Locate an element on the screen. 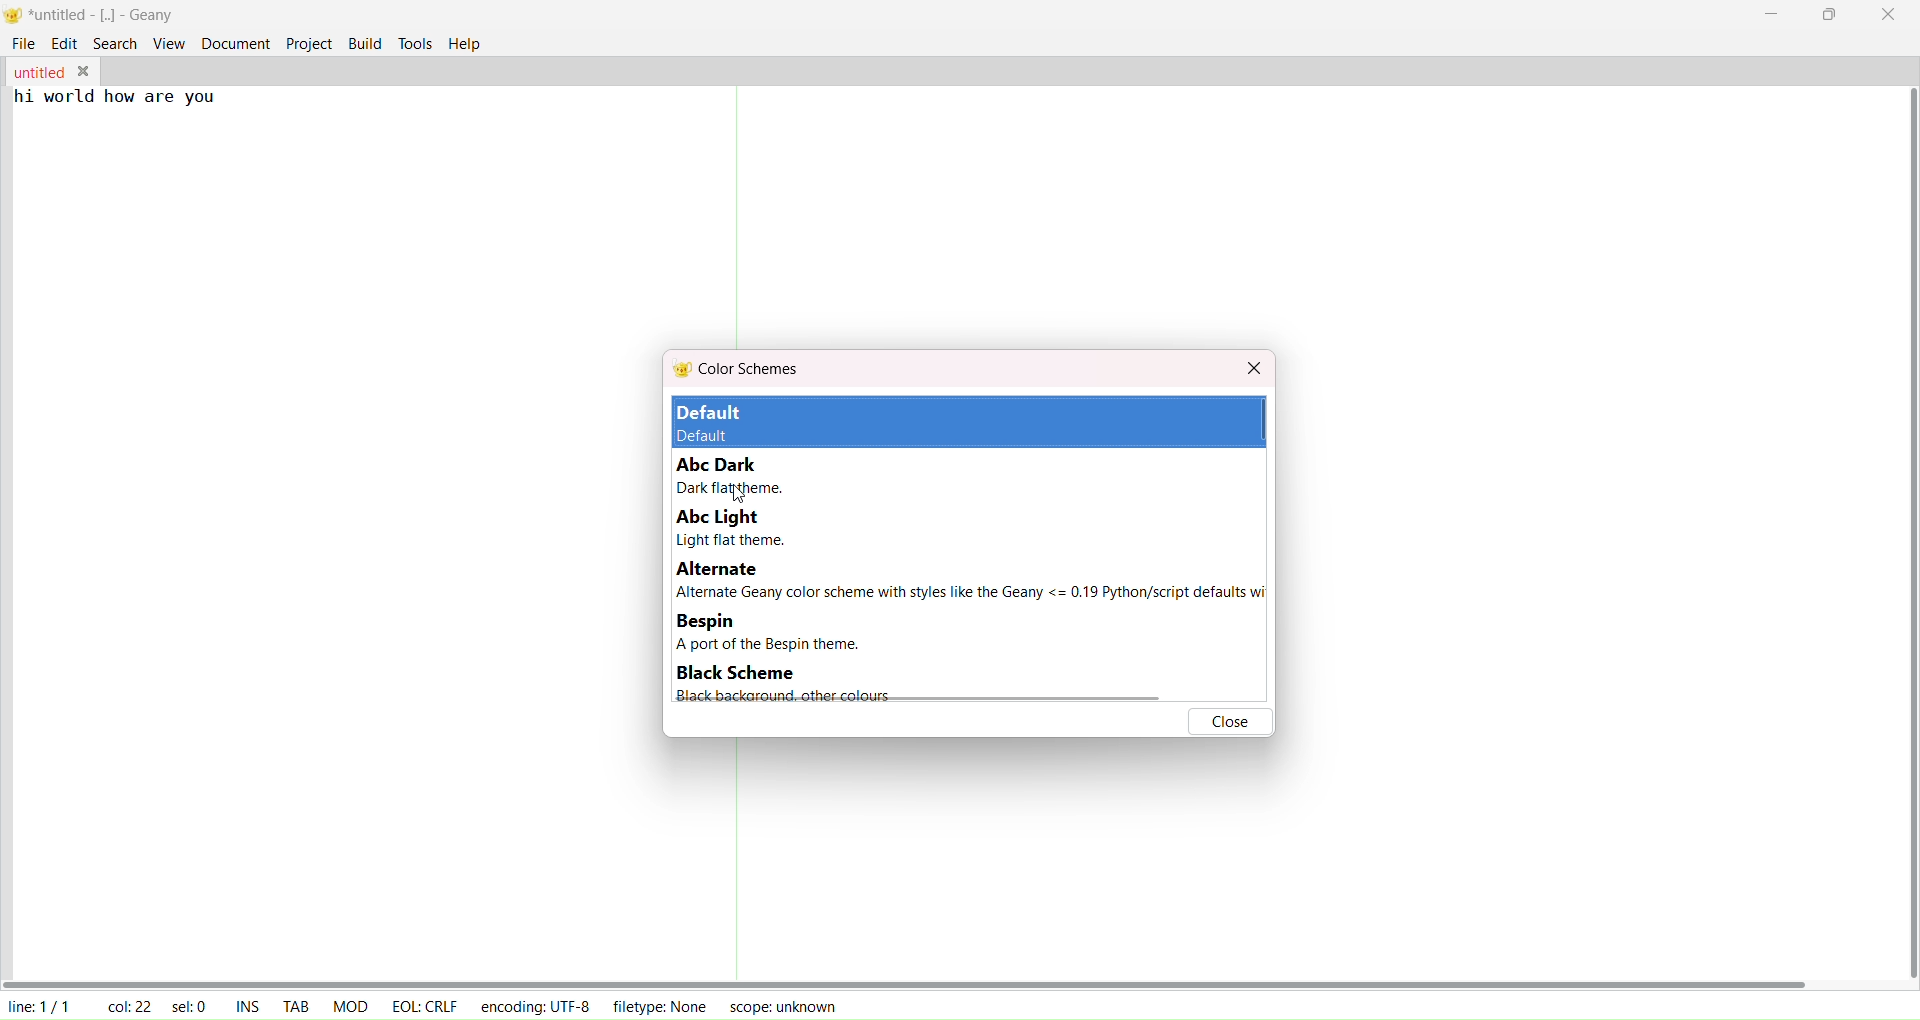 Image resolution: width=1920 pixels, height=1020 pixels. selected is located at coordinates (191, 1003).